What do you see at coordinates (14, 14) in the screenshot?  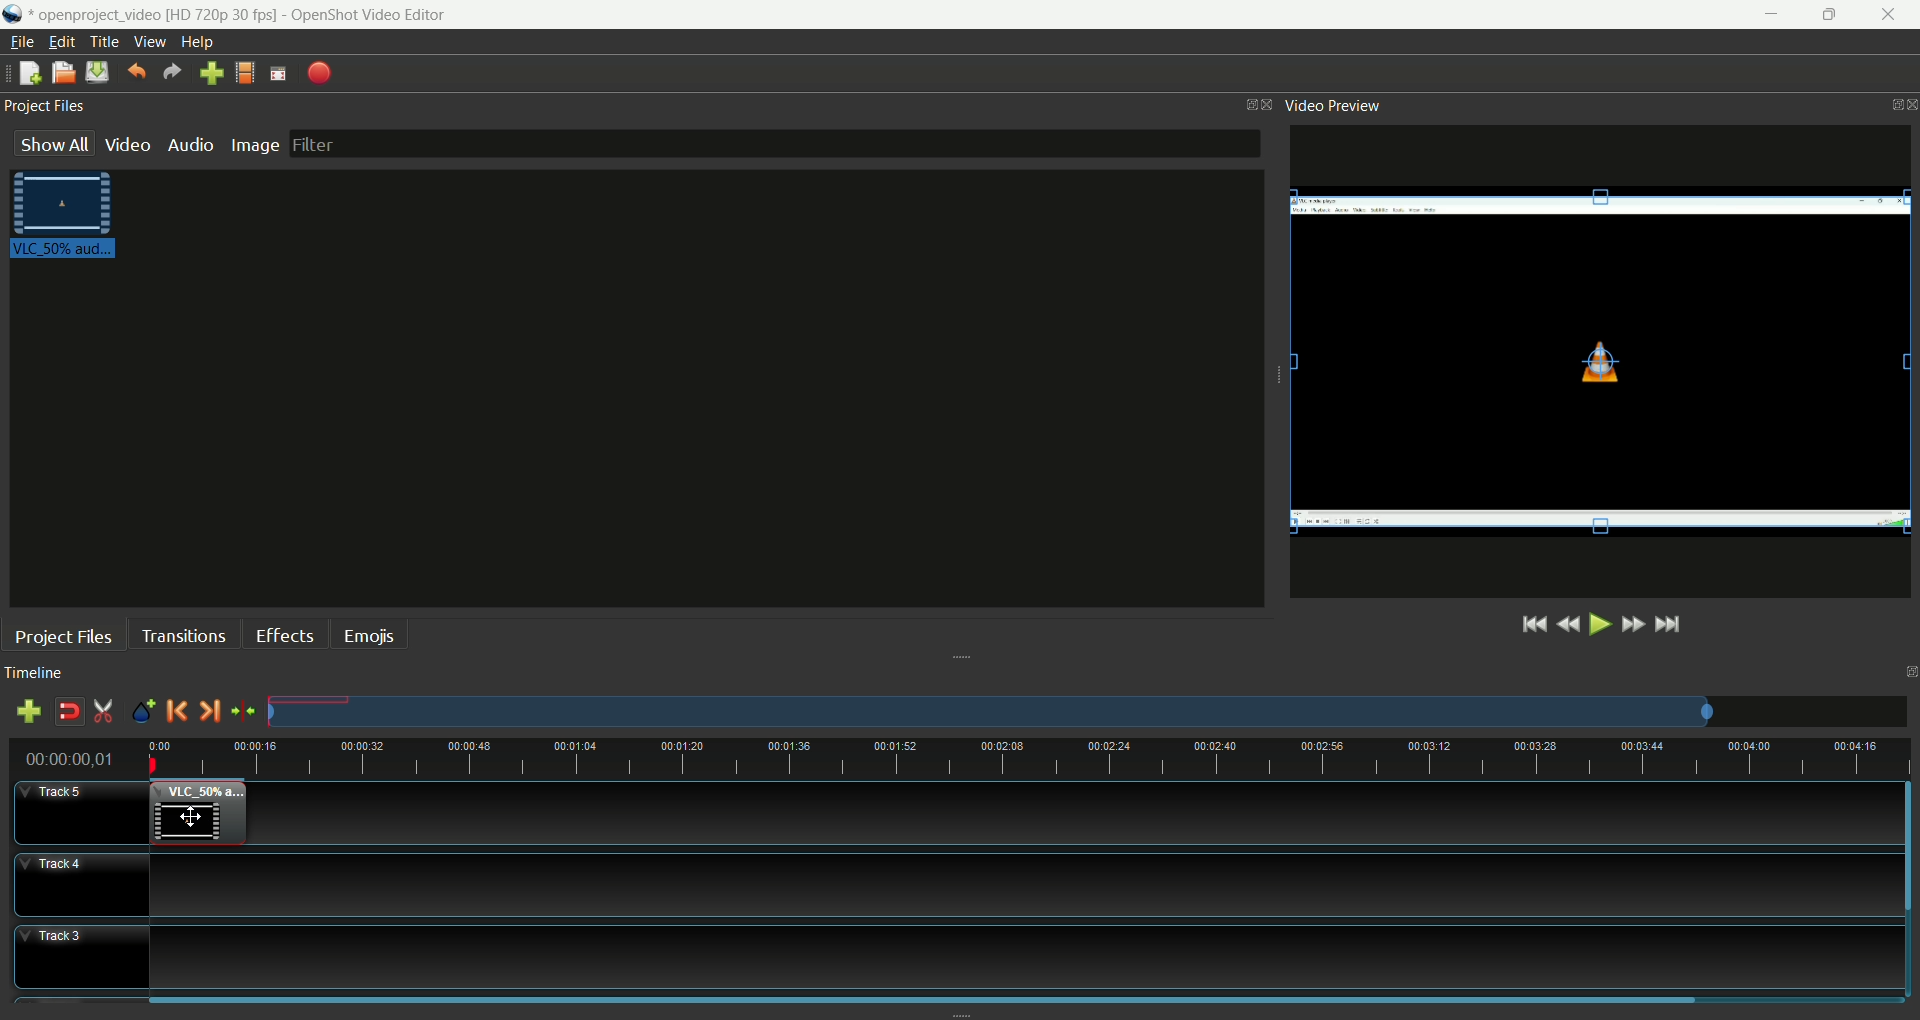 I see `logo` at bounding box center [14, 14].